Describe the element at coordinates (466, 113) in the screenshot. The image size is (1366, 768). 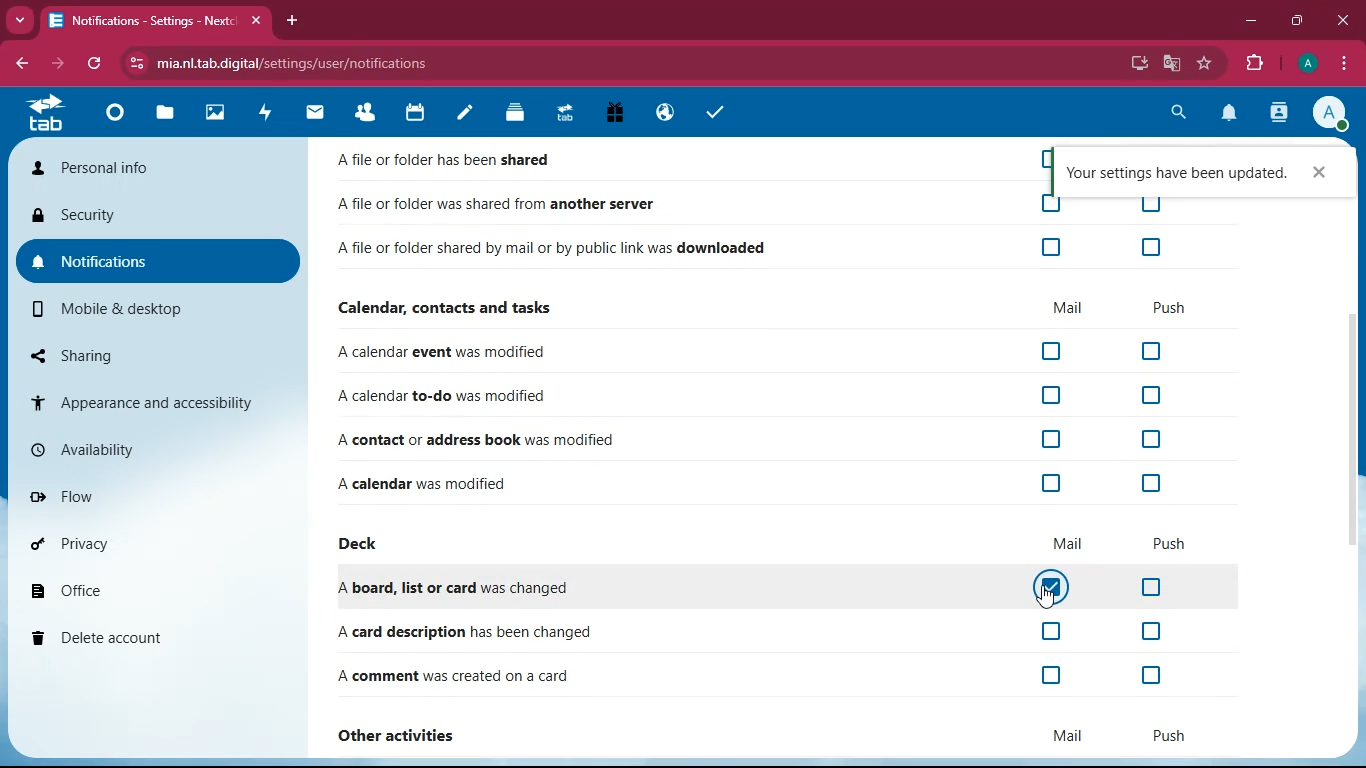
I see `notes` at that location.